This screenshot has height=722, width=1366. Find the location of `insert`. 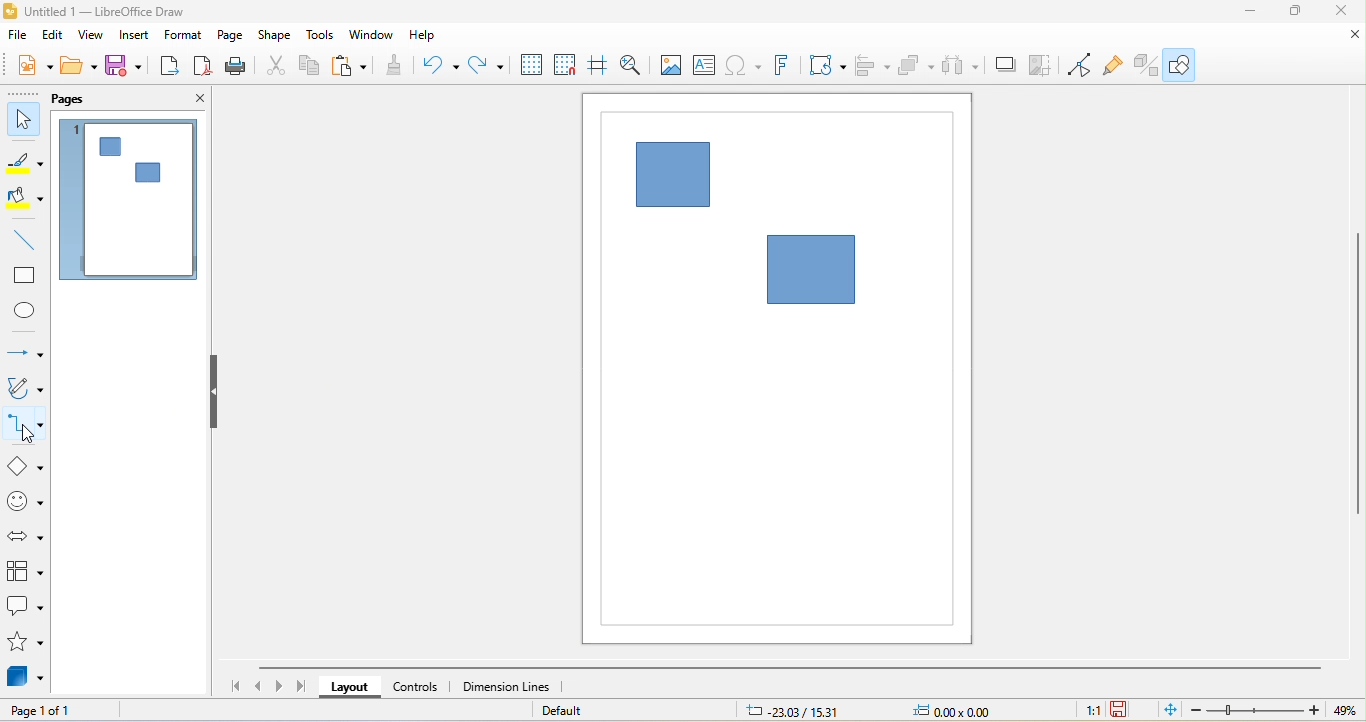

insert is located at coordinates (133, 35).